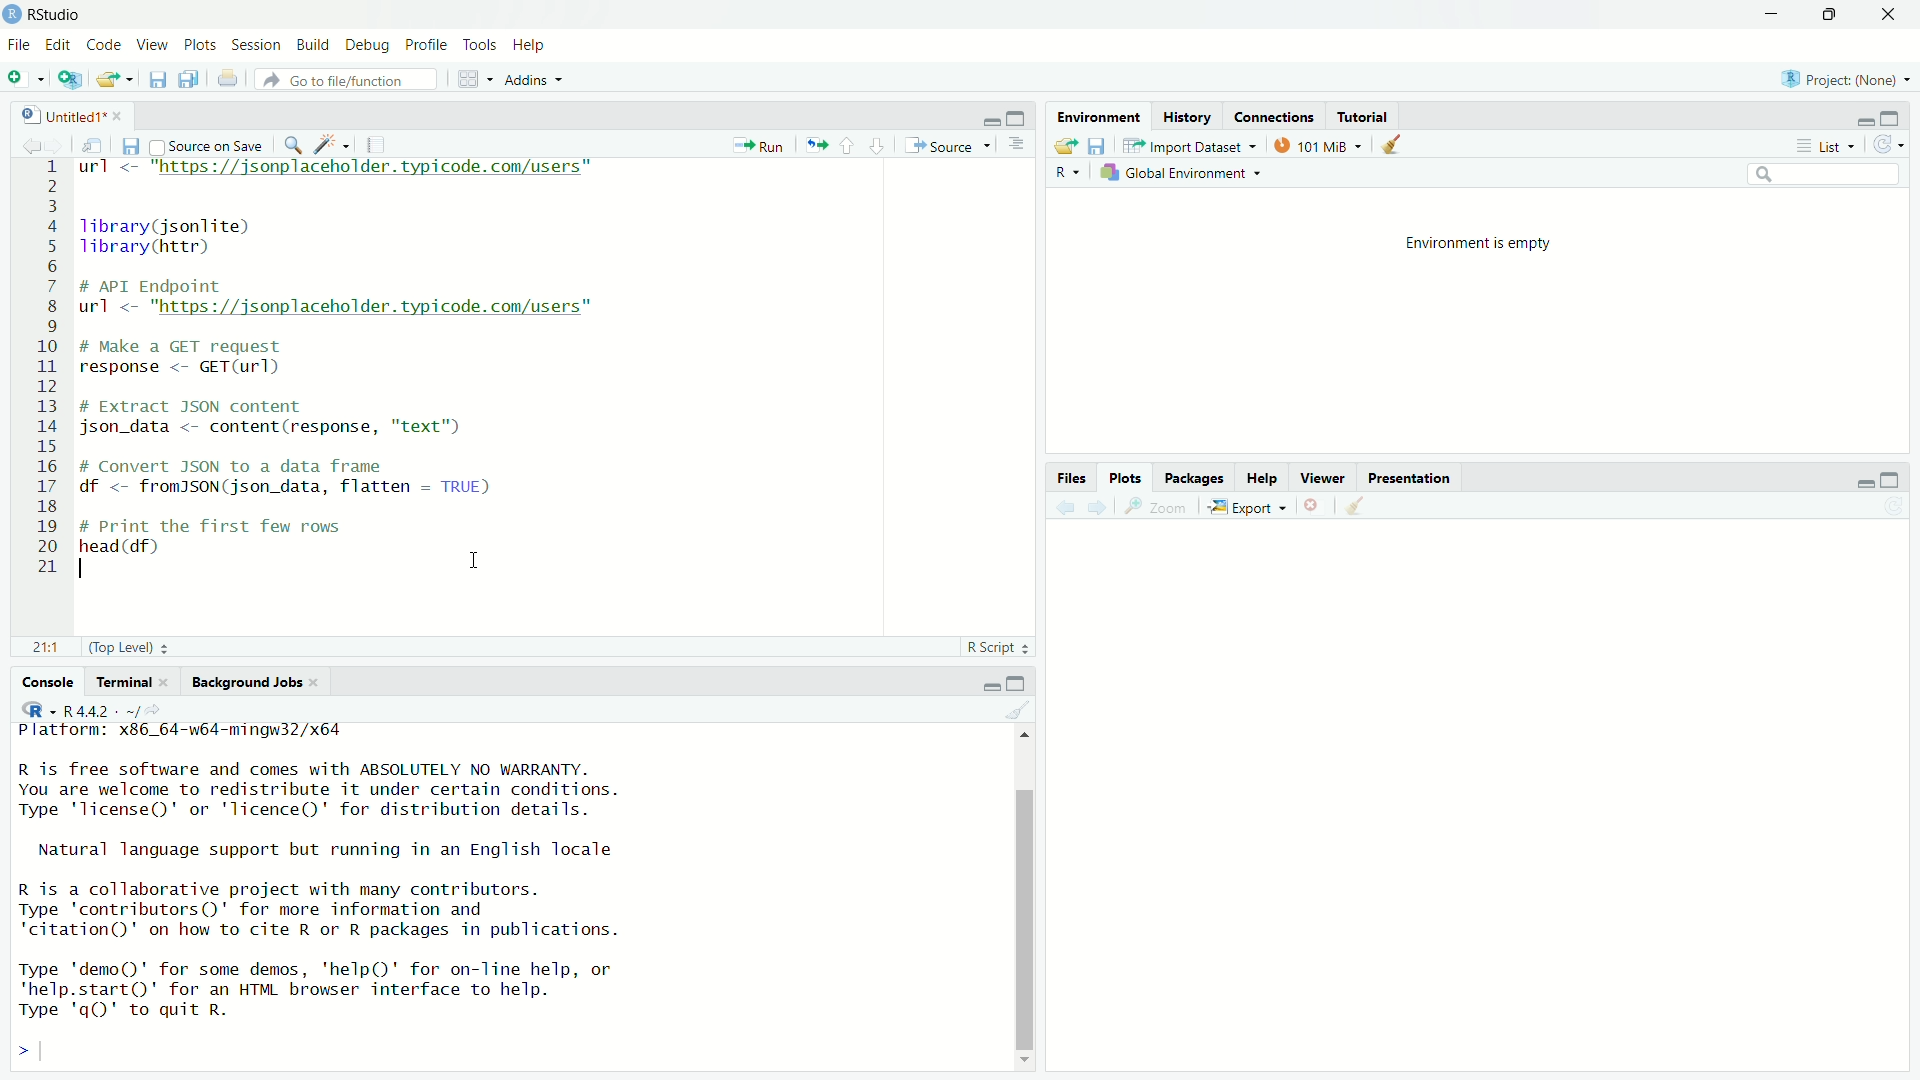 The height and width of the screenshot is (1080, 1920). I want to click on Maximize, so click(1891, 118).